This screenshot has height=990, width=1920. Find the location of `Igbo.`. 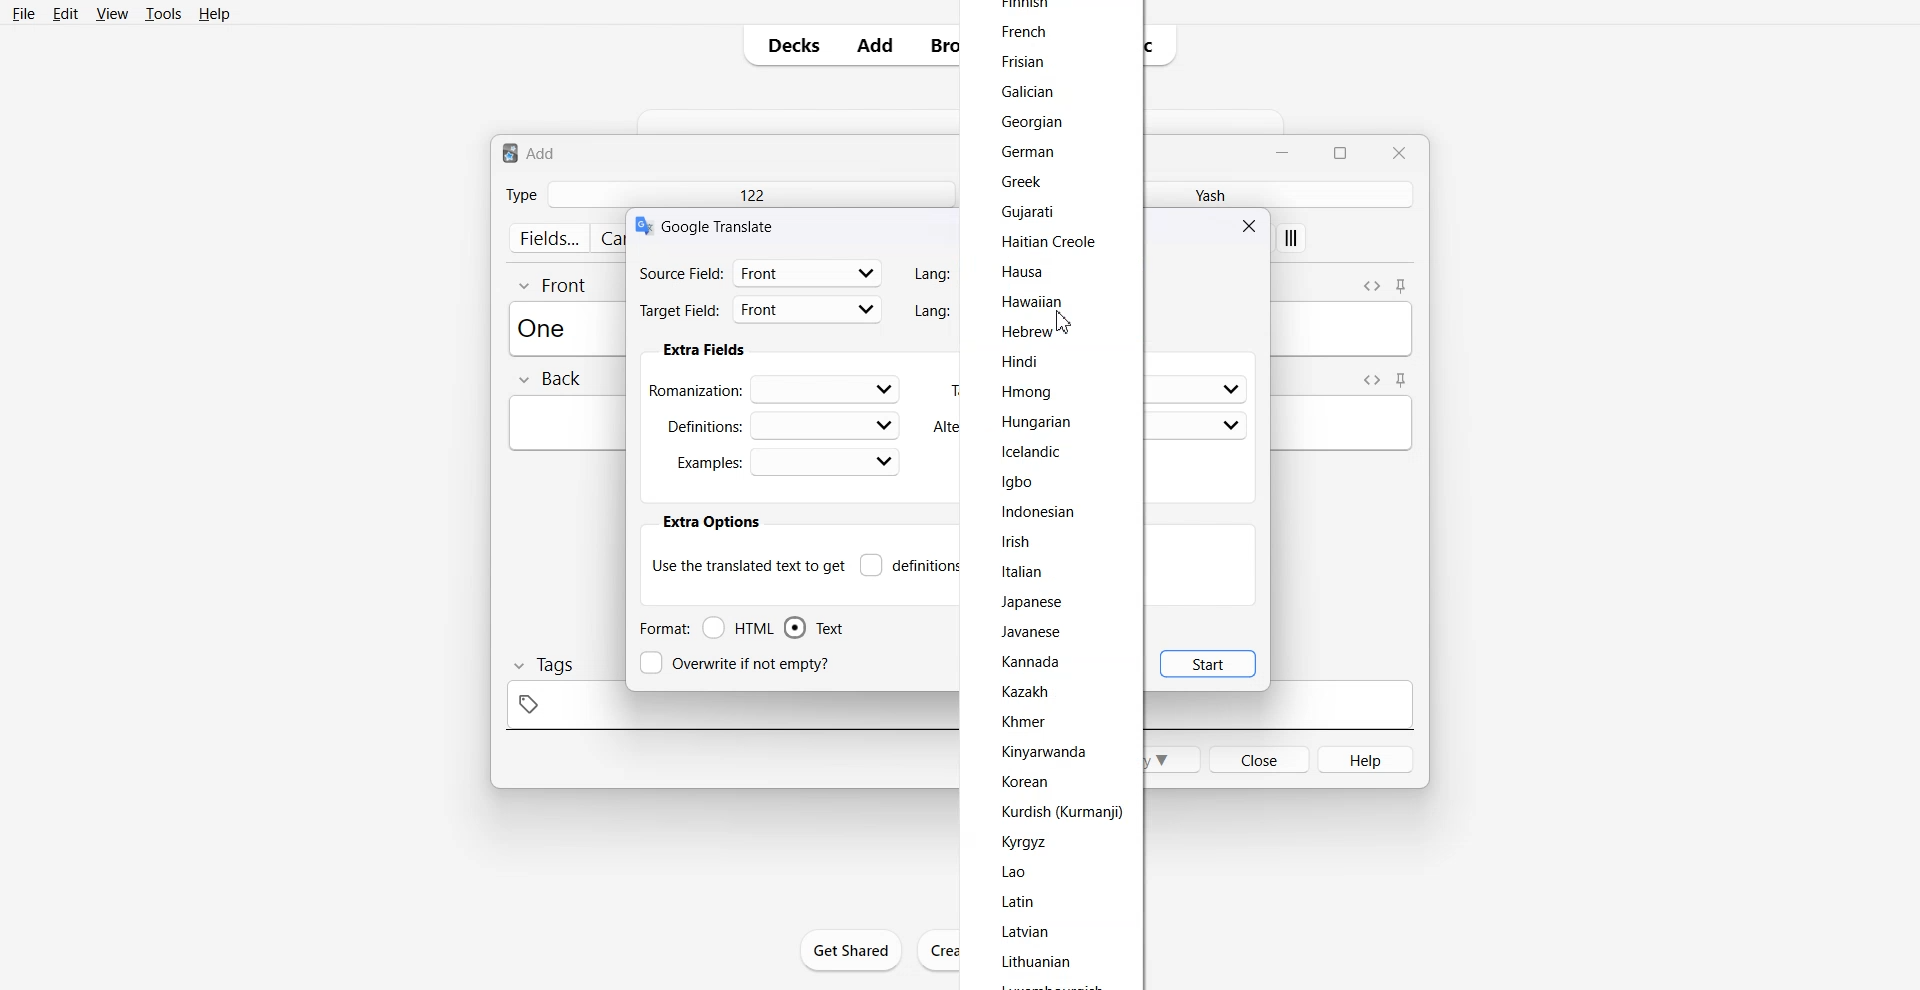

Igbo. is located at coordinates (1018, 480).